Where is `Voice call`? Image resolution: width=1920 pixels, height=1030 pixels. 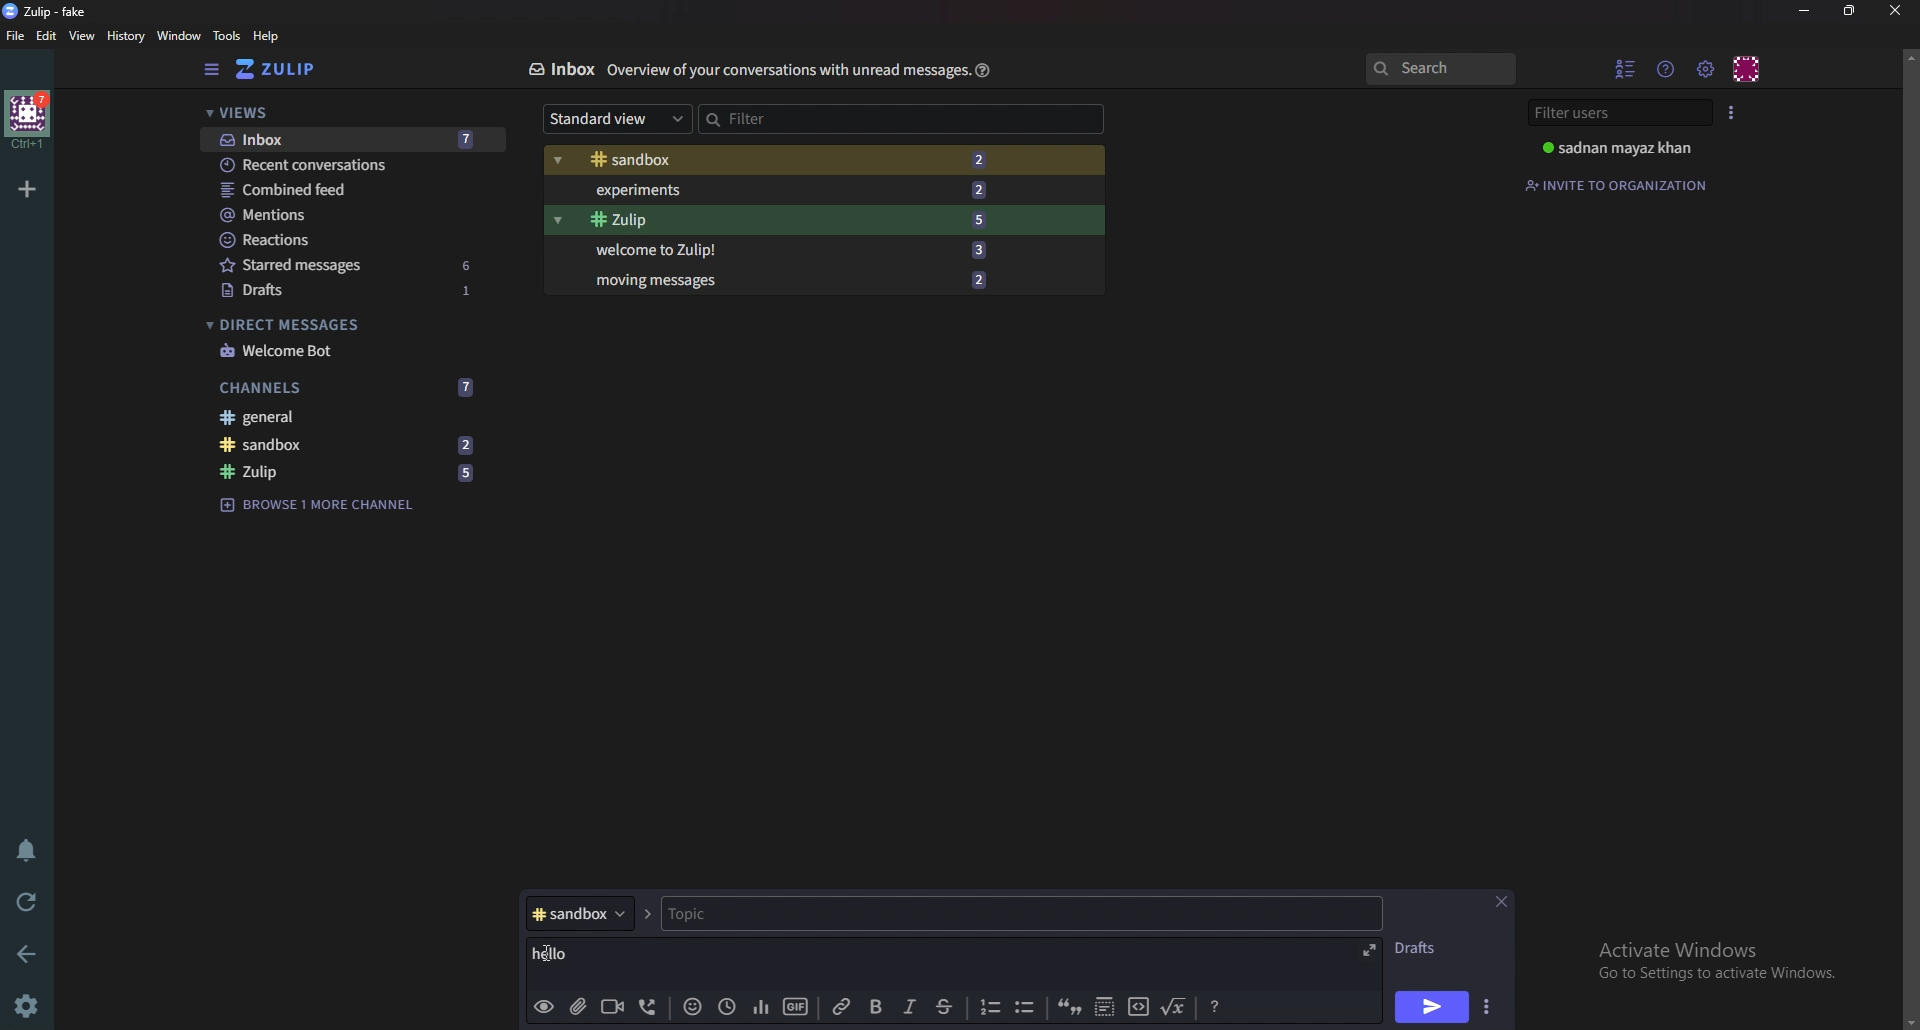
Voice call is located at coordinates (647, 1005).